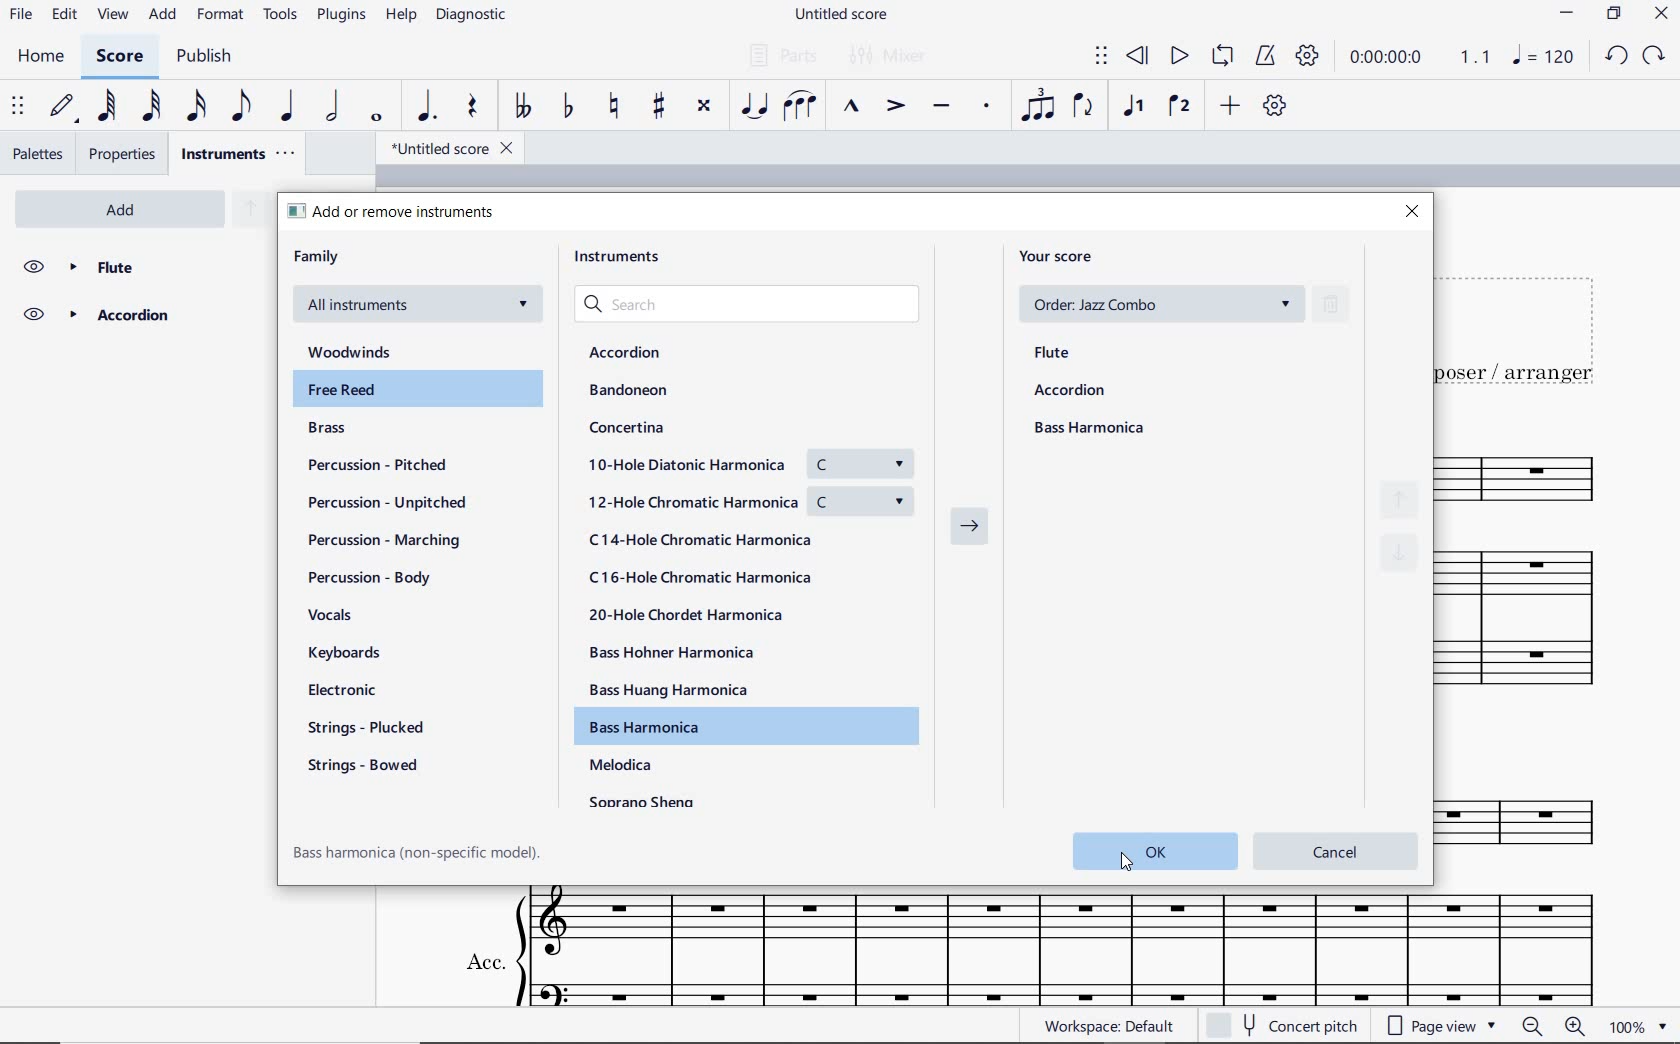 This screenshot has height=1044, width=1680. Describe the element at coordinates (365, 767) in the screenshot. I see `strings - bowel` at that location.